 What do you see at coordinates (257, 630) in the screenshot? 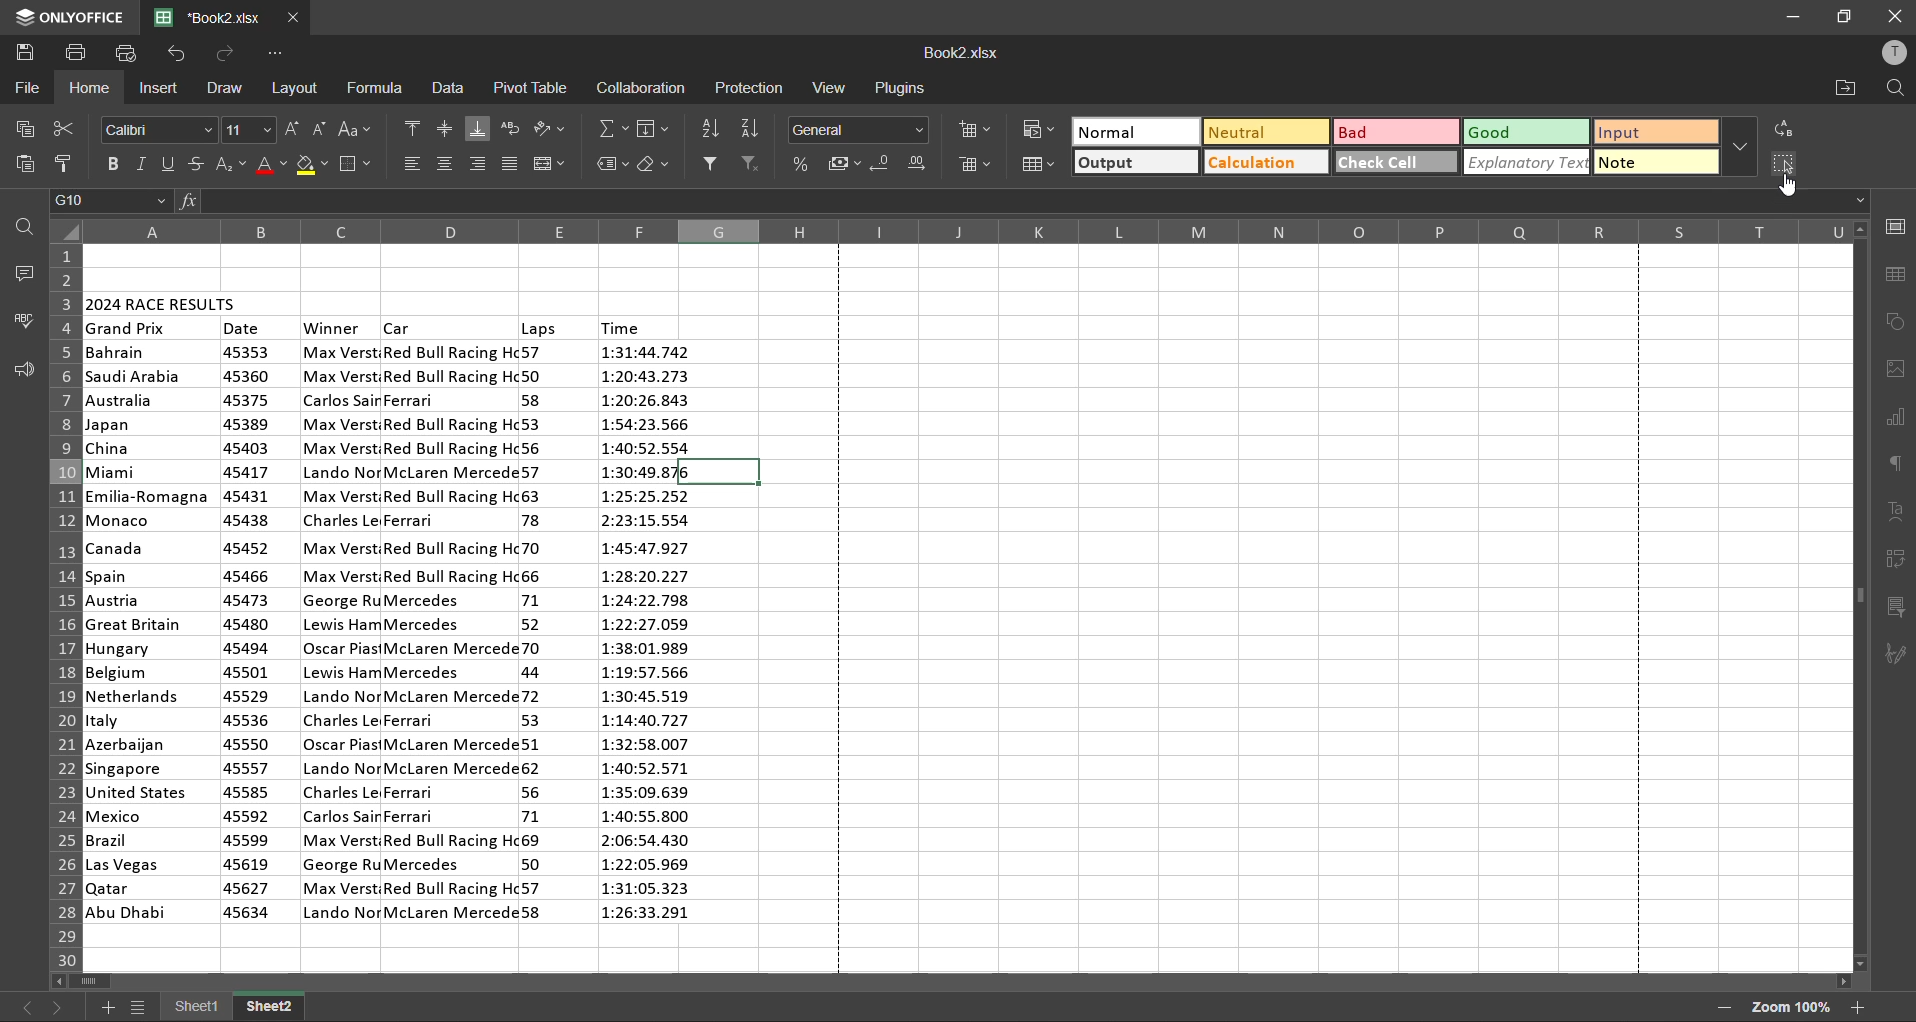
I see `date` at bounding box center [257, 630].